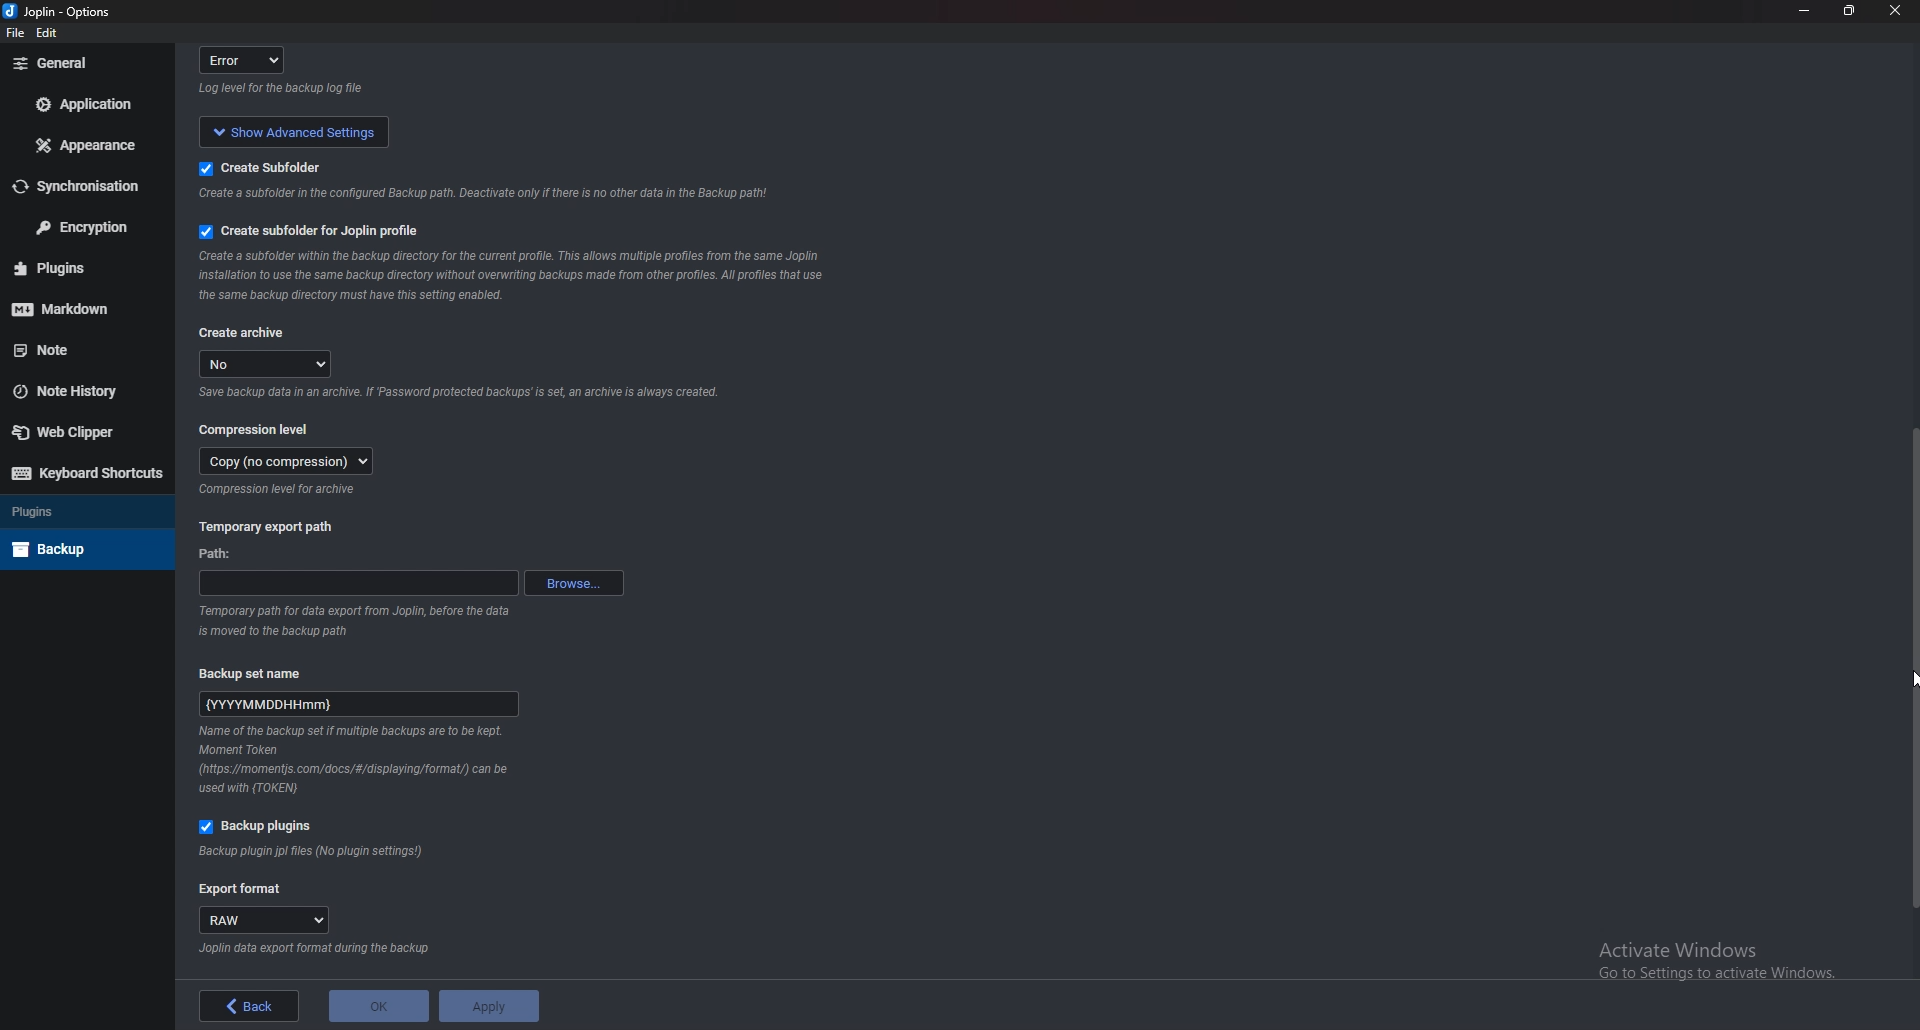 This screenshot has height=1030, width=1920. I want to click on show advanced settings, so click(290, 130).